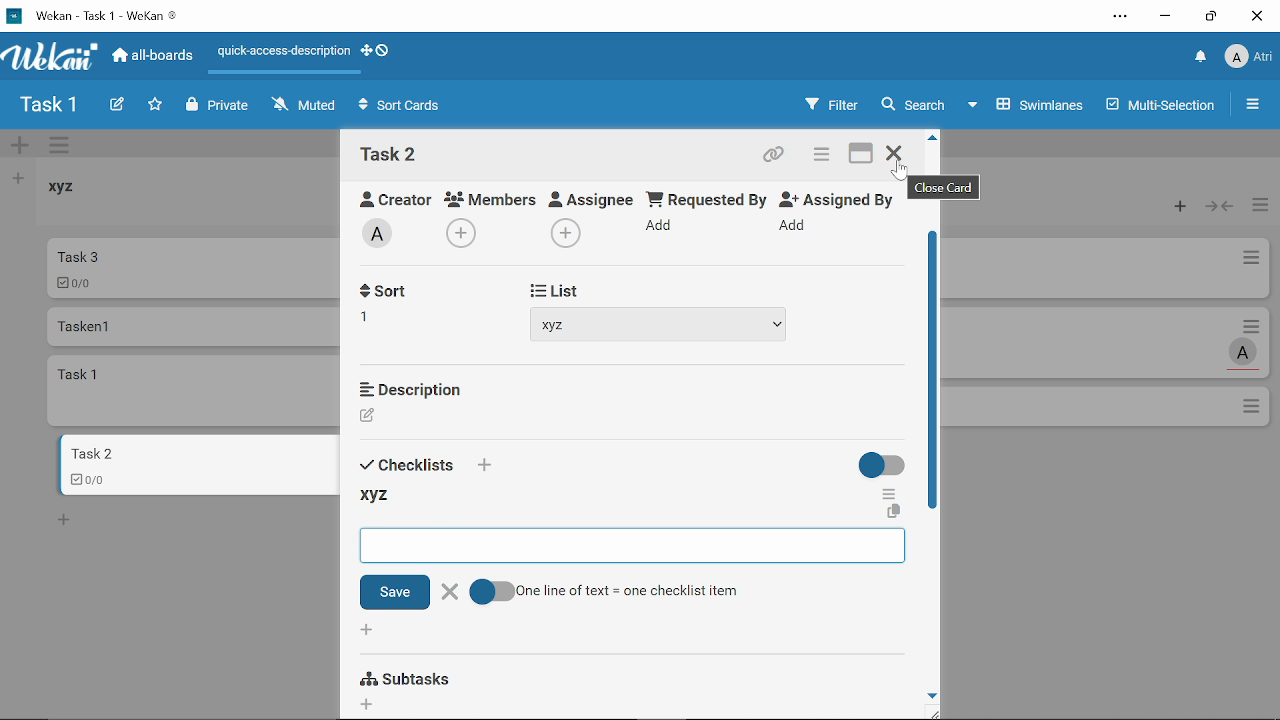 This screenshot has height=720, width=1280. I want to click on Quick access description, so click(280, 55).